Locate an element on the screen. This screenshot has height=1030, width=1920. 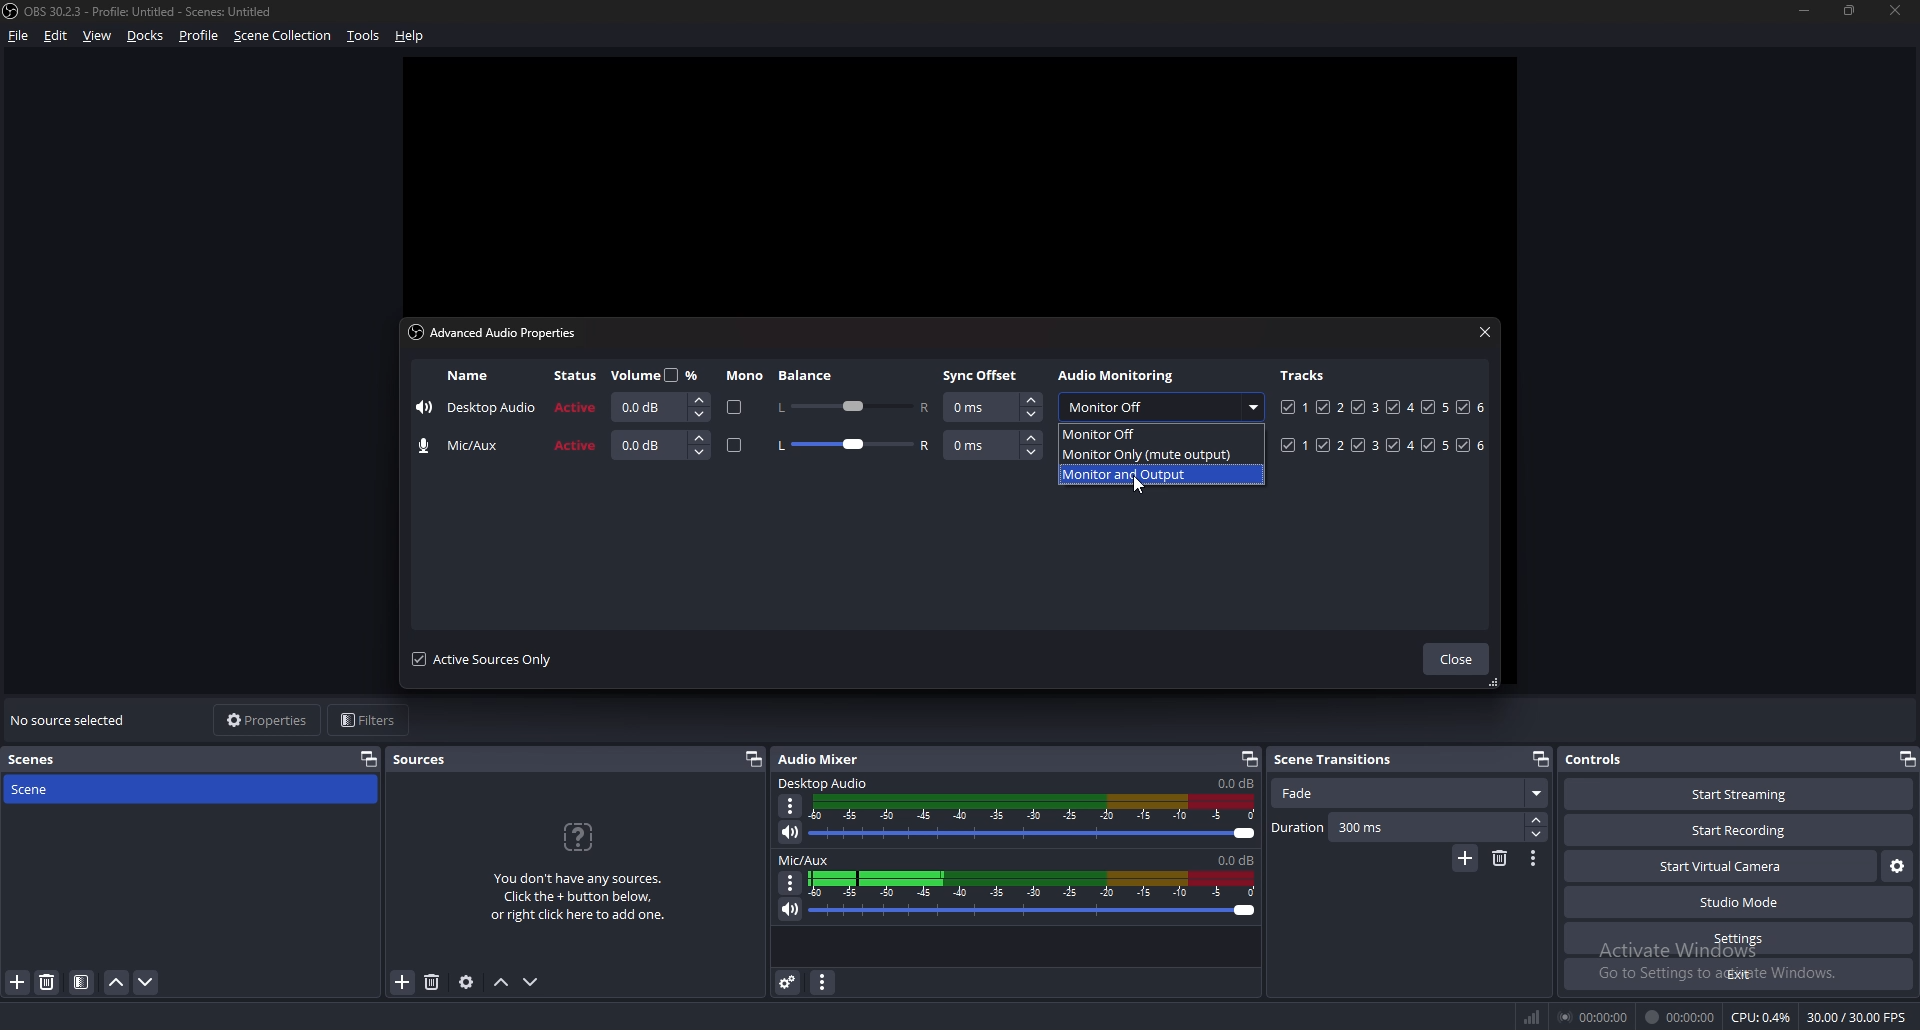
desktop audio sound is located at coordinates (1235, 784).